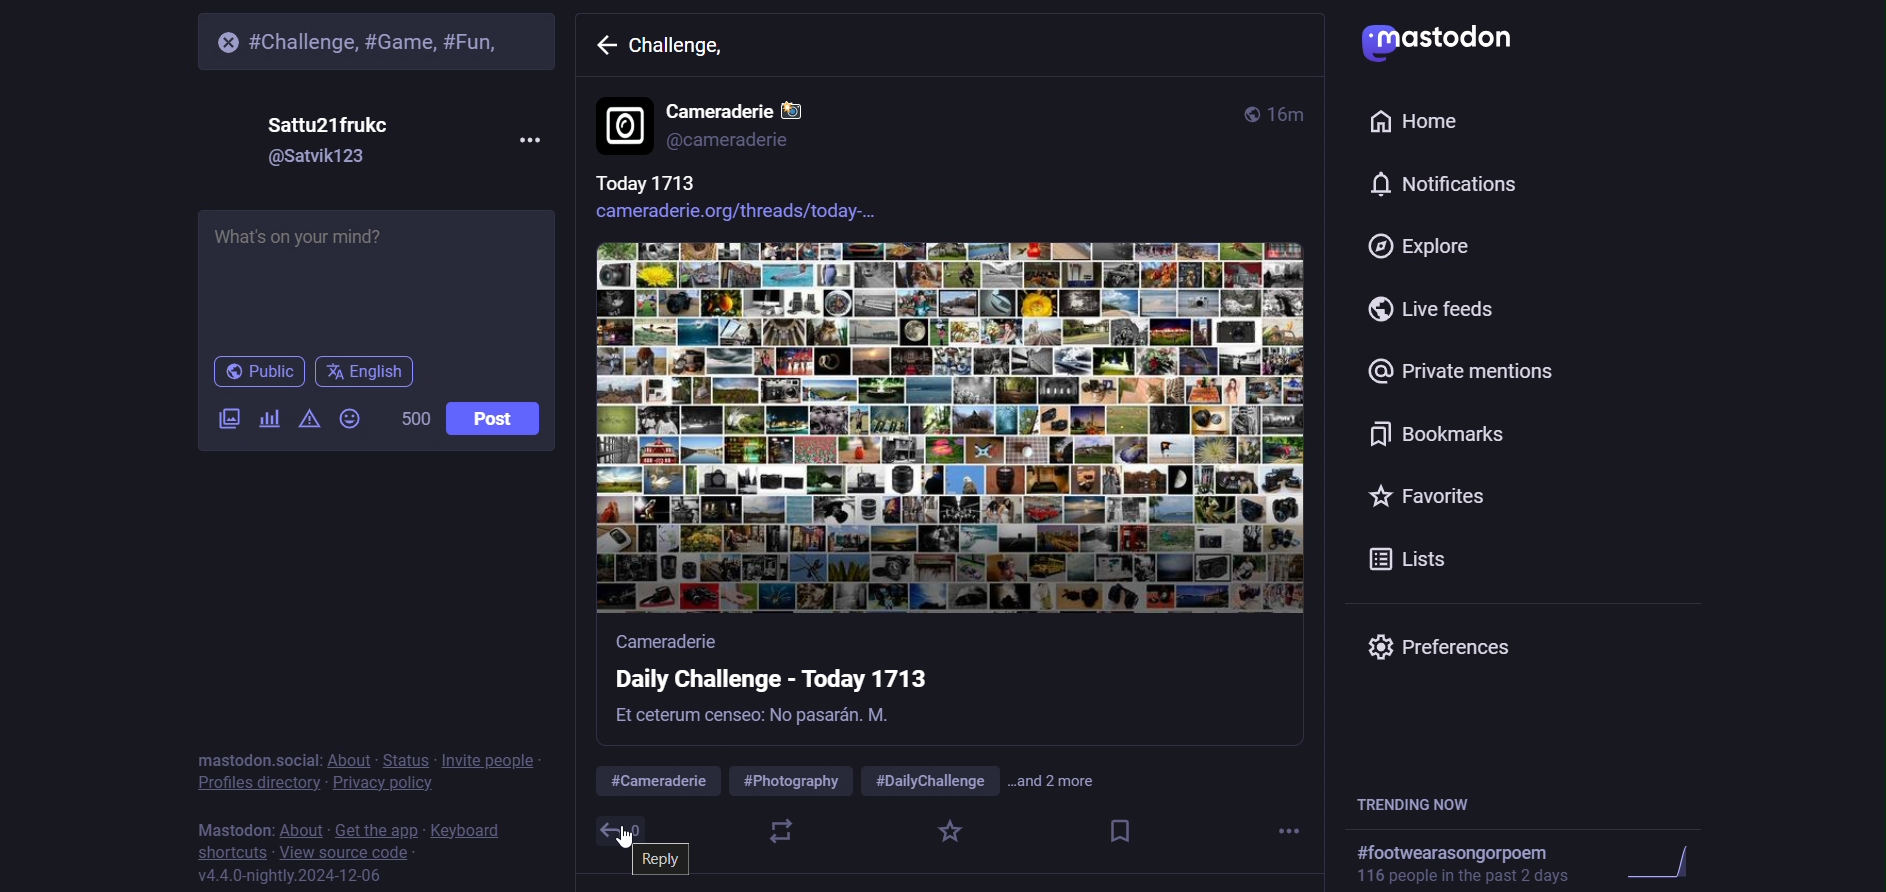 The width and height of the screenshot is (1886, 892). What do you see at coordinates (744, 105) in the screenshot?
I see `Cameraderie` at bounding box center [744, 105].